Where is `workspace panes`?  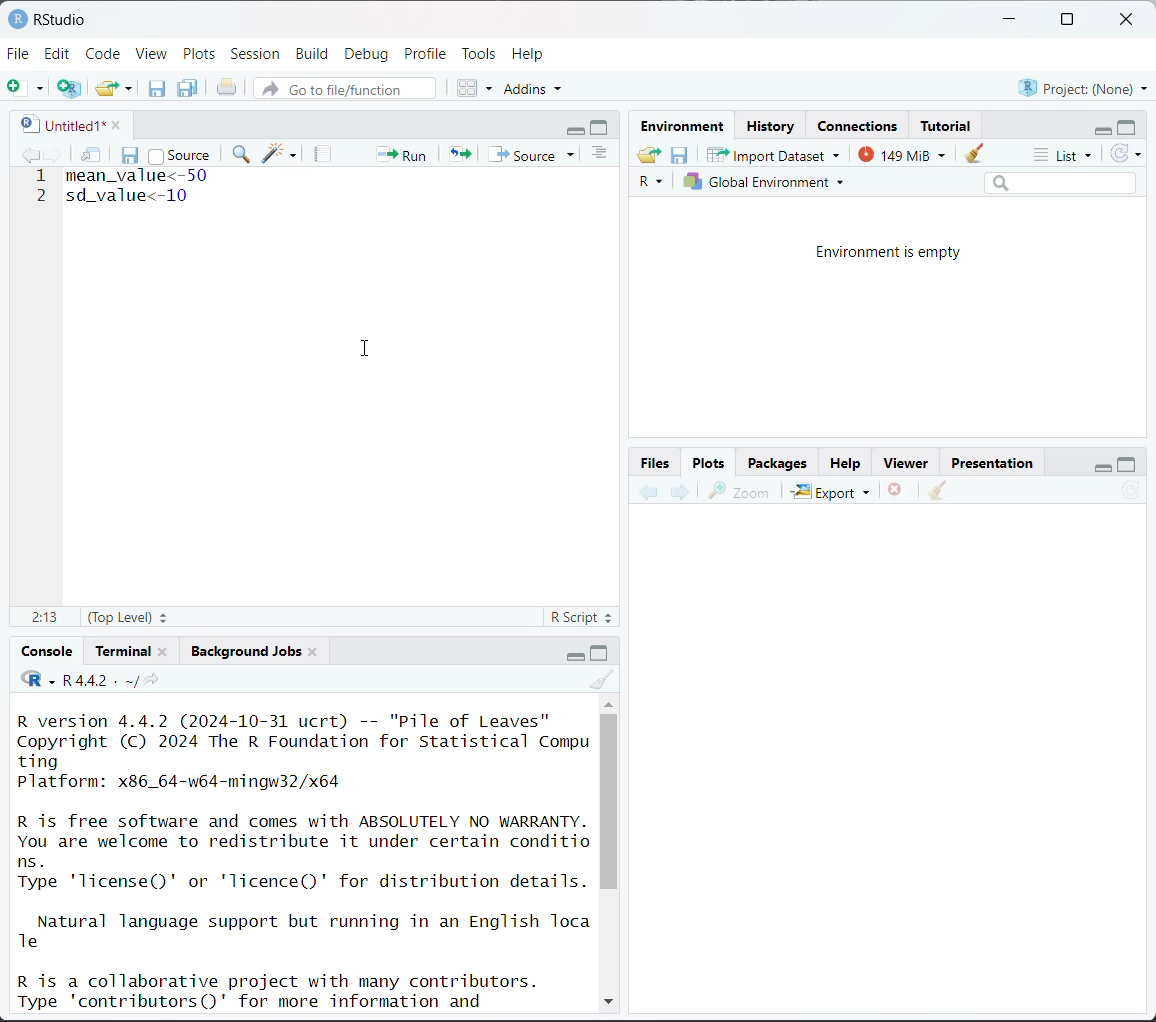
workspace panes is located at coordinates (476, 87).